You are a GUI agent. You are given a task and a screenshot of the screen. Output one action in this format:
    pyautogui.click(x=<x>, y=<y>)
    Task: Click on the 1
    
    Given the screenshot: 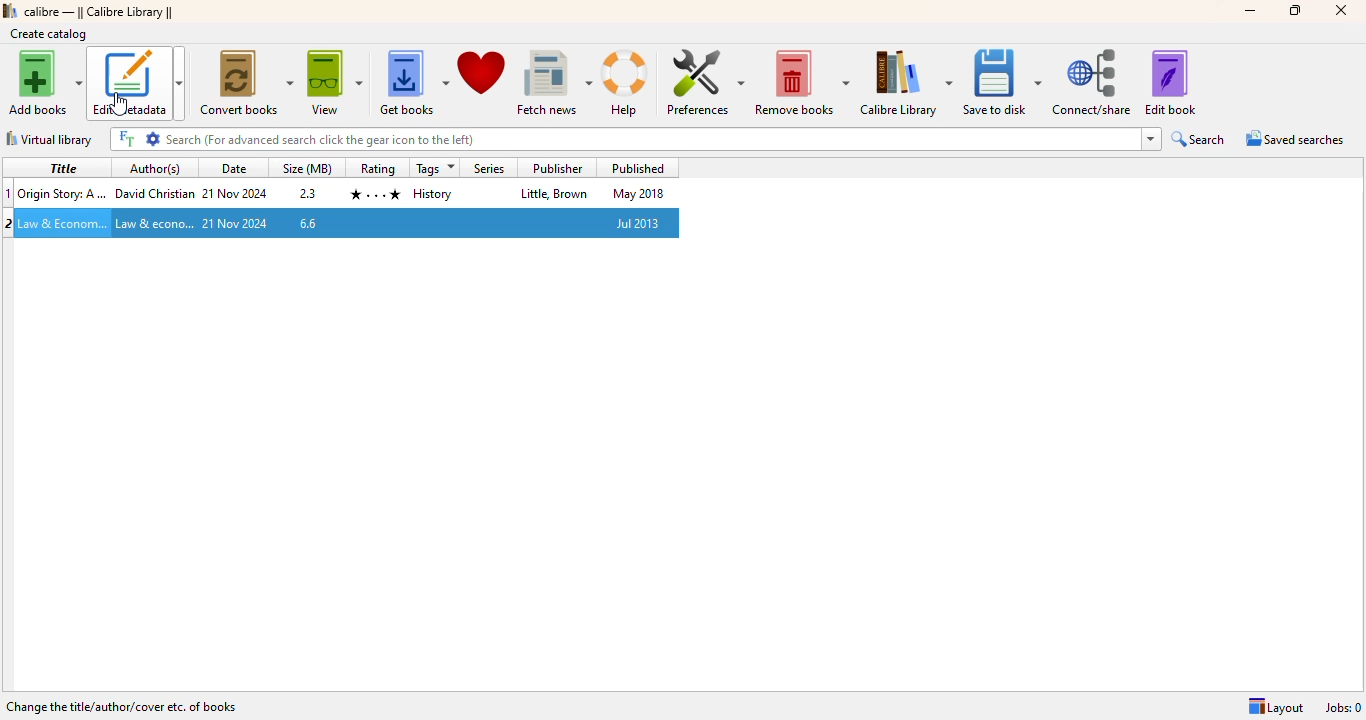 What is the action you would take?
    pyautogui.click(x=9, y=192)
    